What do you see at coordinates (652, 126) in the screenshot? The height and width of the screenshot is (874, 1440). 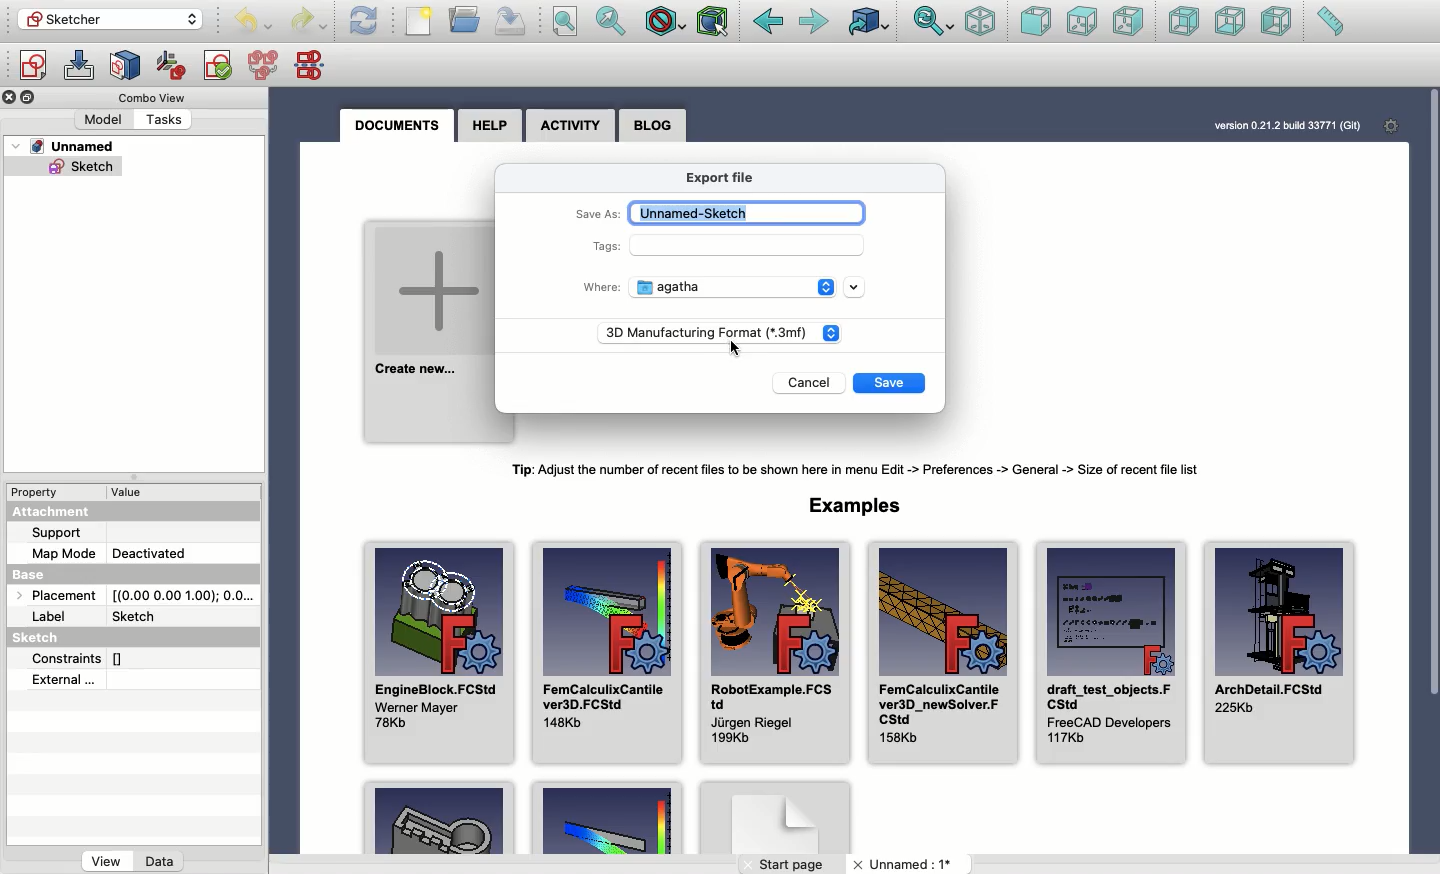 I see `Blog` at bounding box center [652, 126].